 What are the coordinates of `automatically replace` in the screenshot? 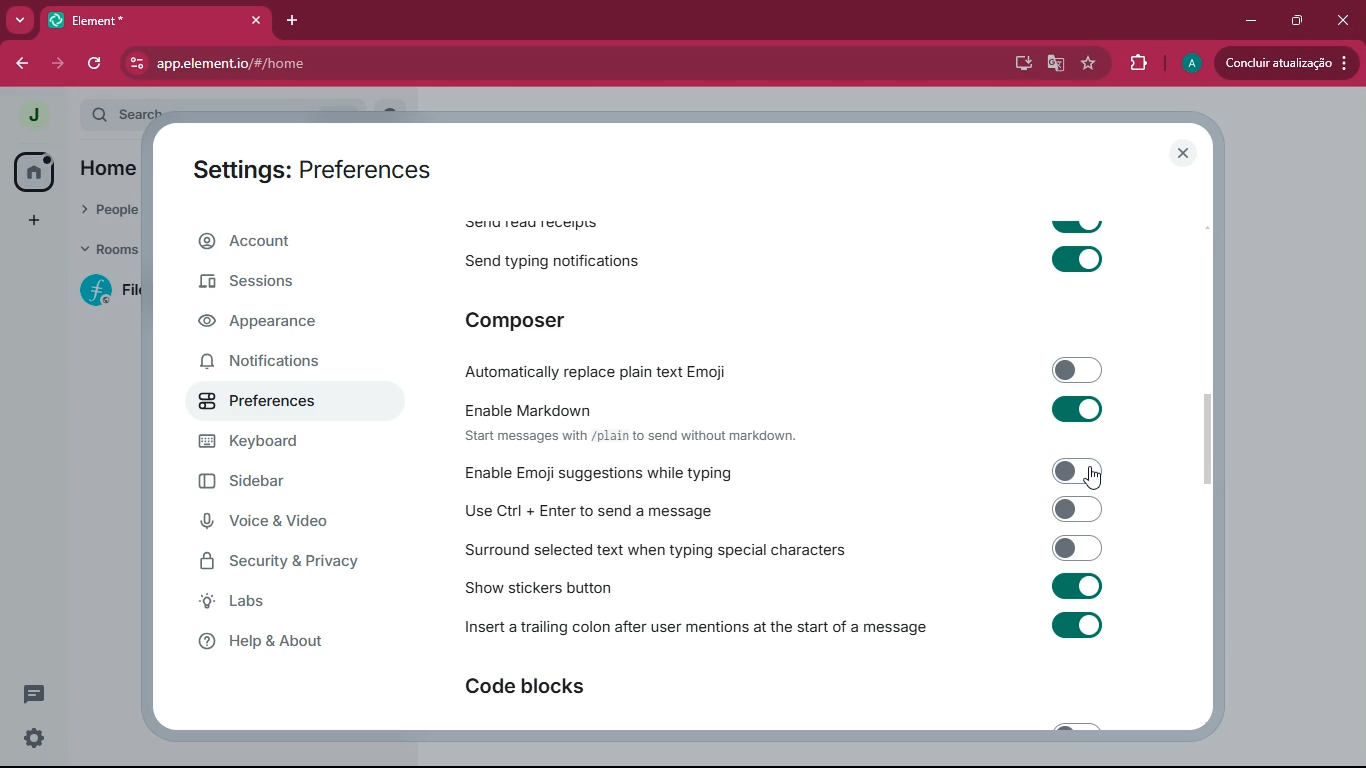 It's located at (785, 369).